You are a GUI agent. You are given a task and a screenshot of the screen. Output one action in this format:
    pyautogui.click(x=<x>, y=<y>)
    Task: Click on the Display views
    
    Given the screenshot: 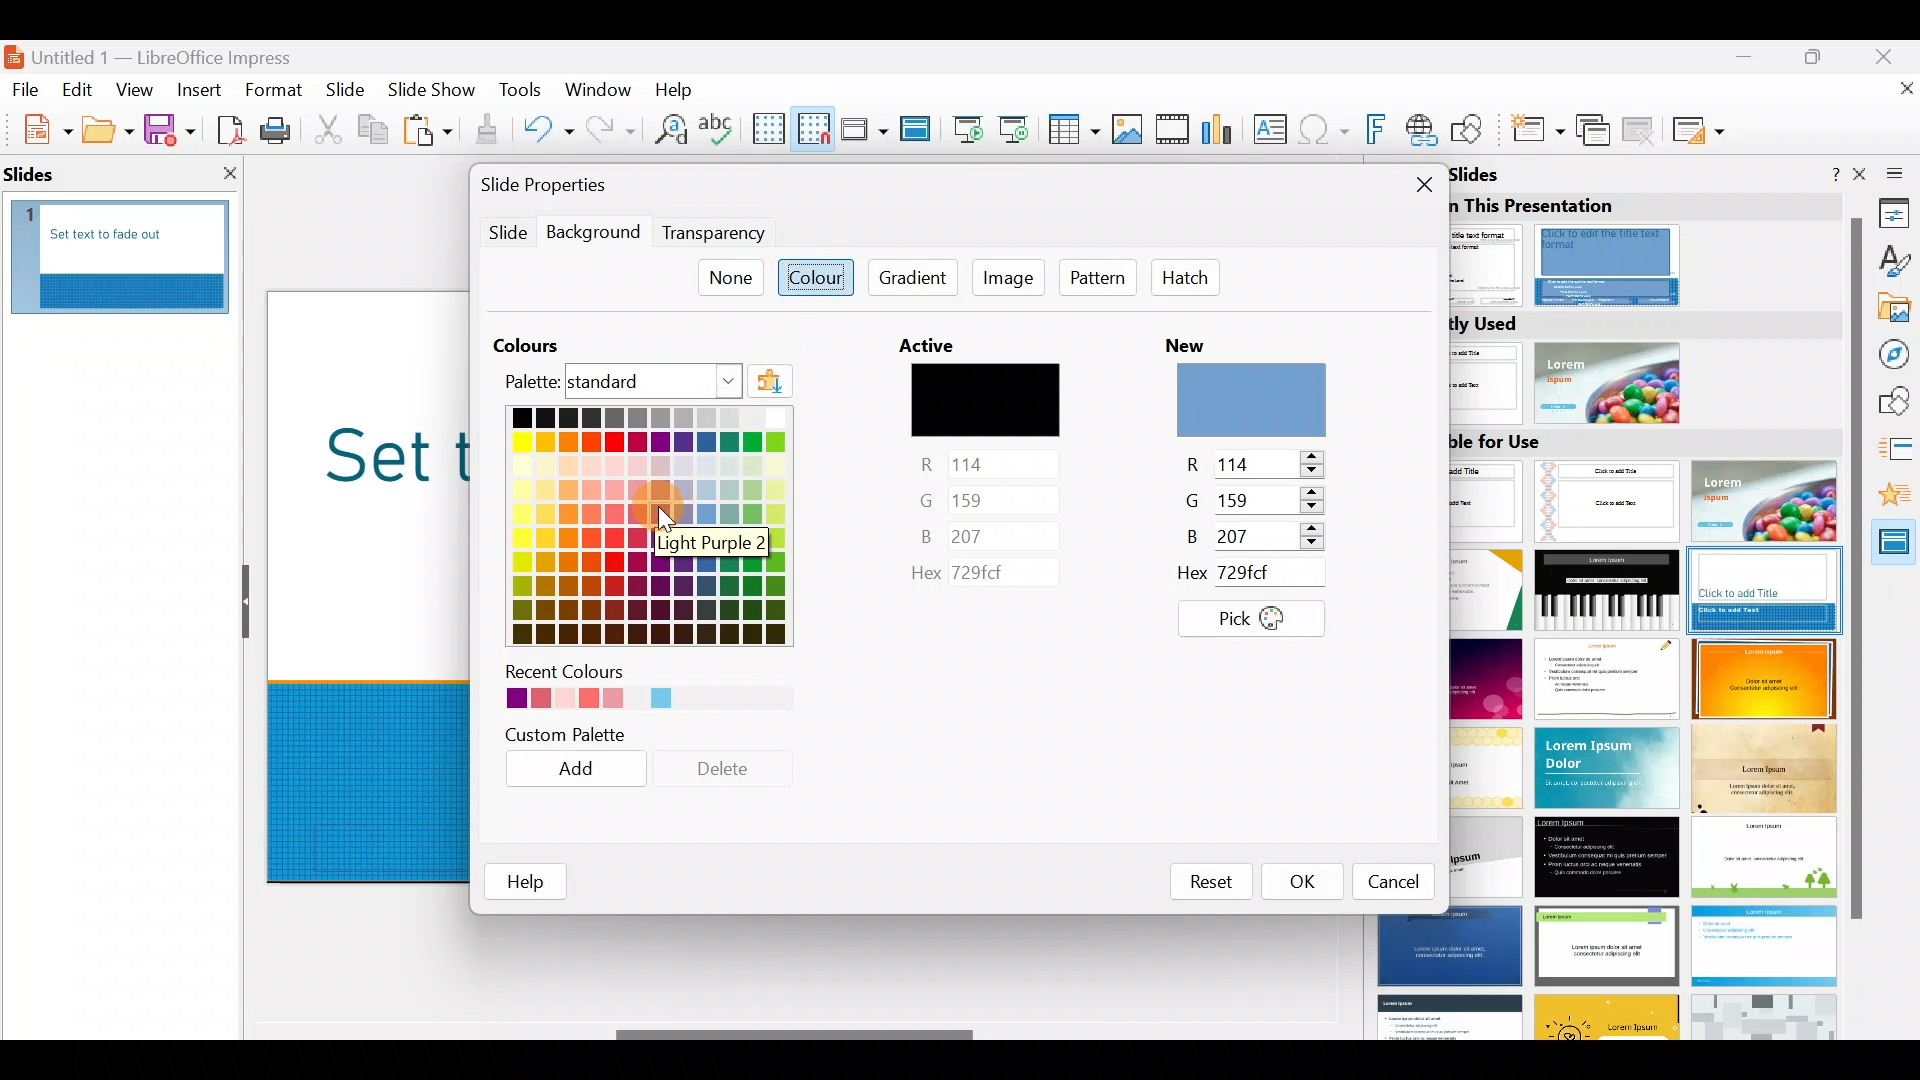 What is the action you would take?
    pyautogui.click(x=863, y=128)
    